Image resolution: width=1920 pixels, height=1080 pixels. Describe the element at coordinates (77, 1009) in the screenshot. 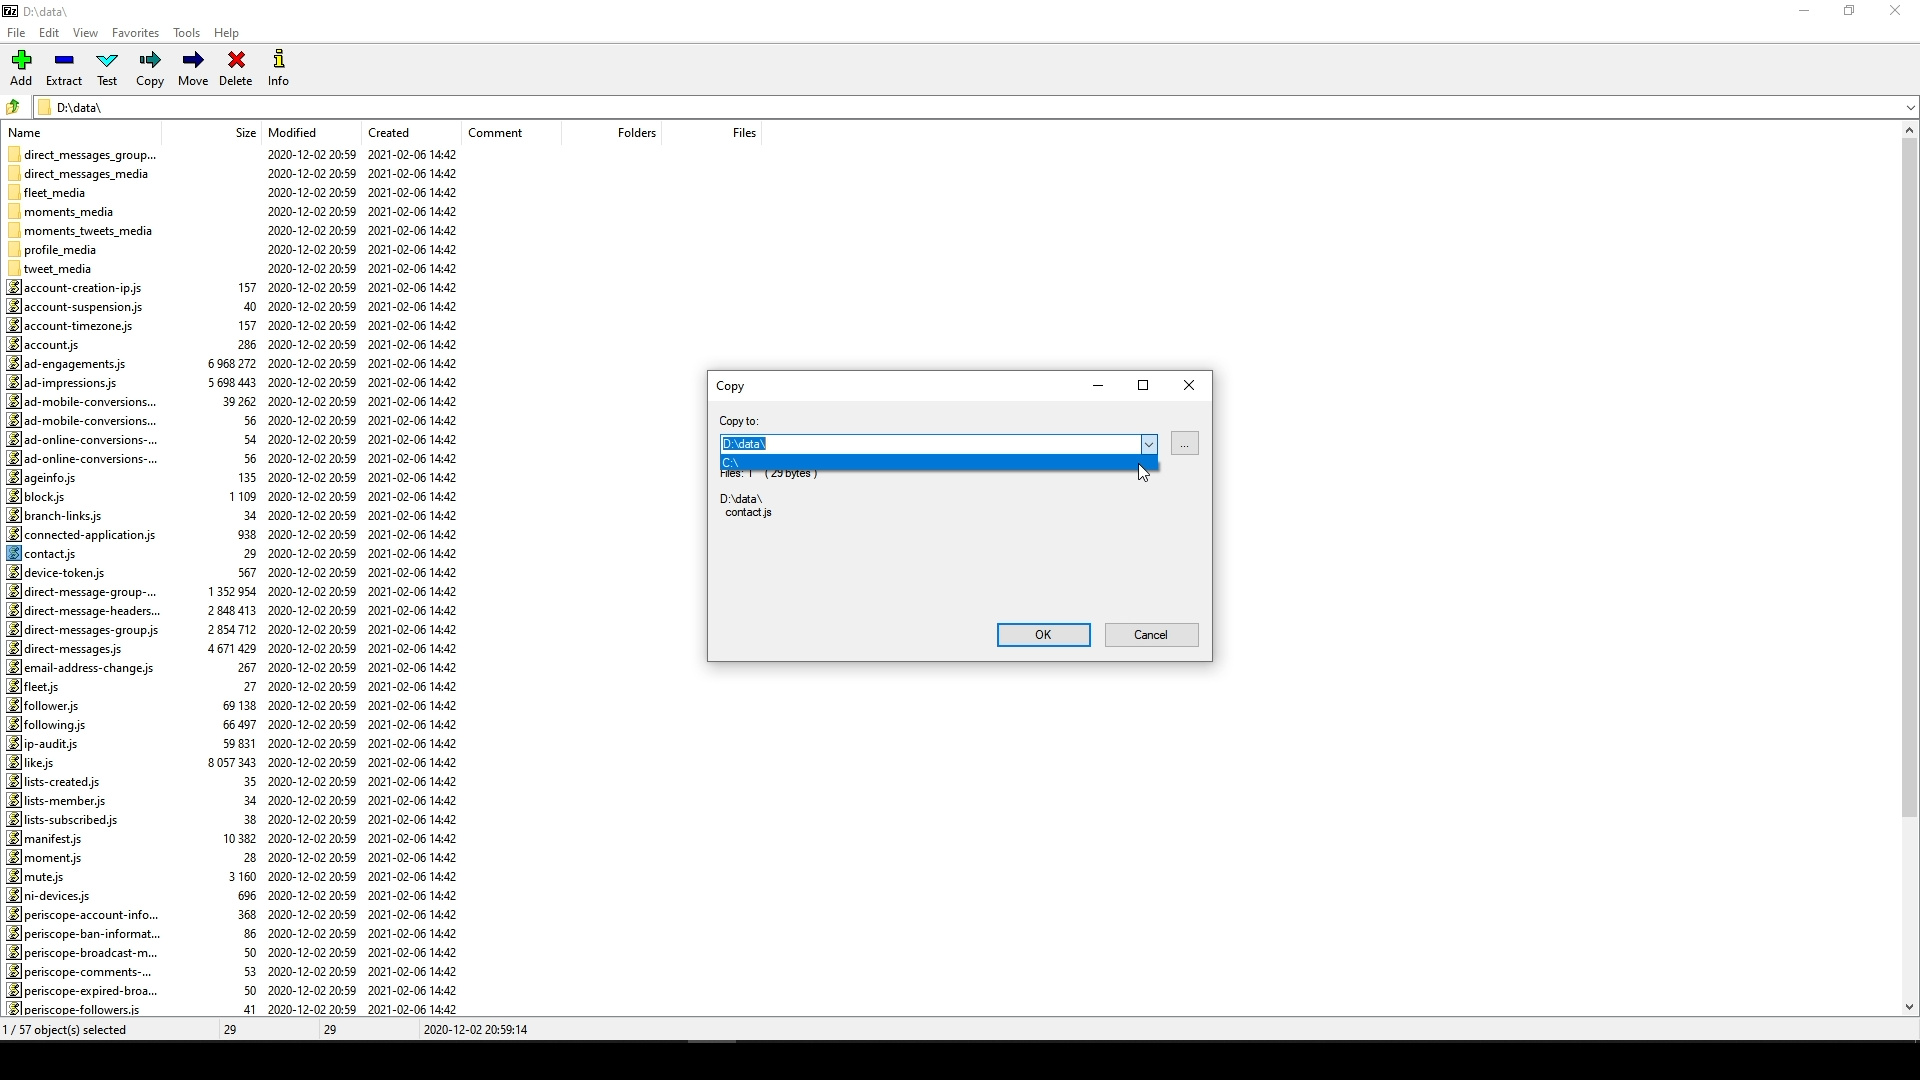

I see `periscope-followers.js` at that location.